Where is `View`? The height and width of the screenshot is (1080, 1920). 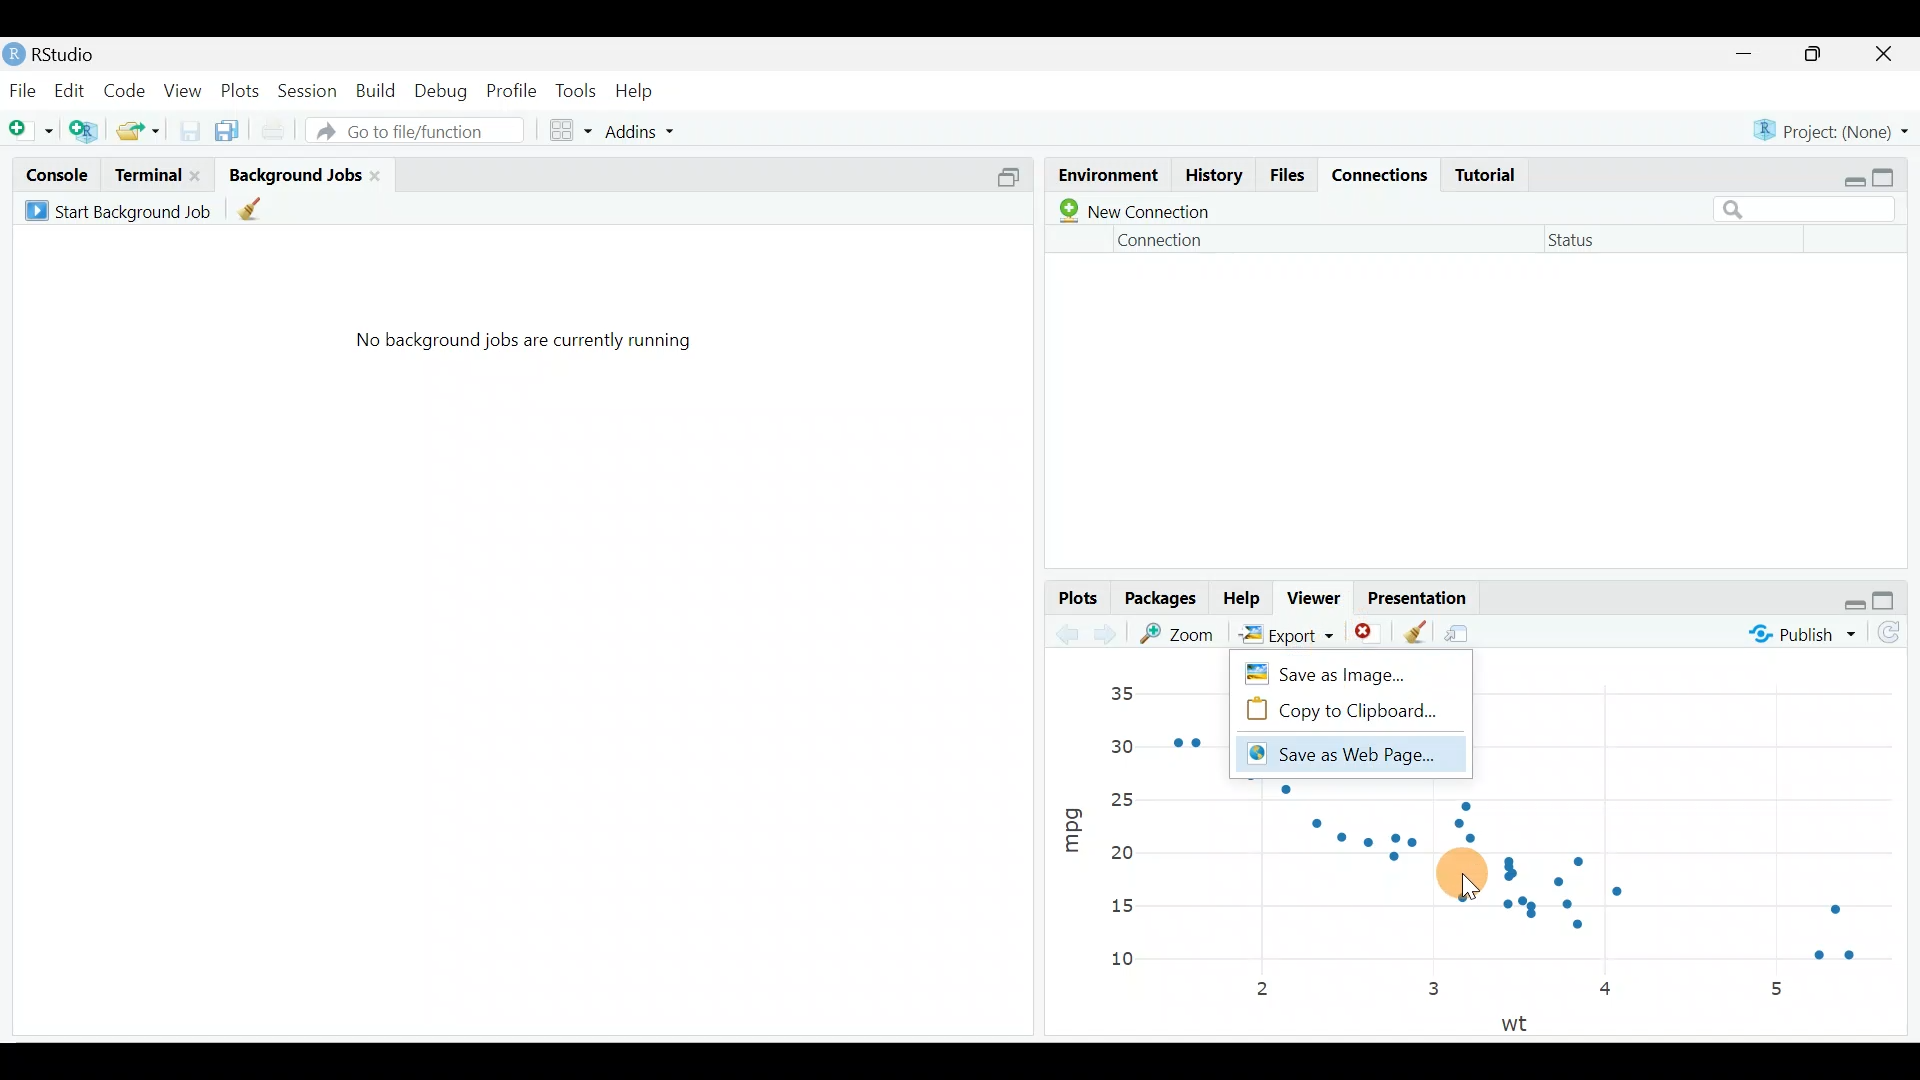
View is located at coordinates (182, 91).